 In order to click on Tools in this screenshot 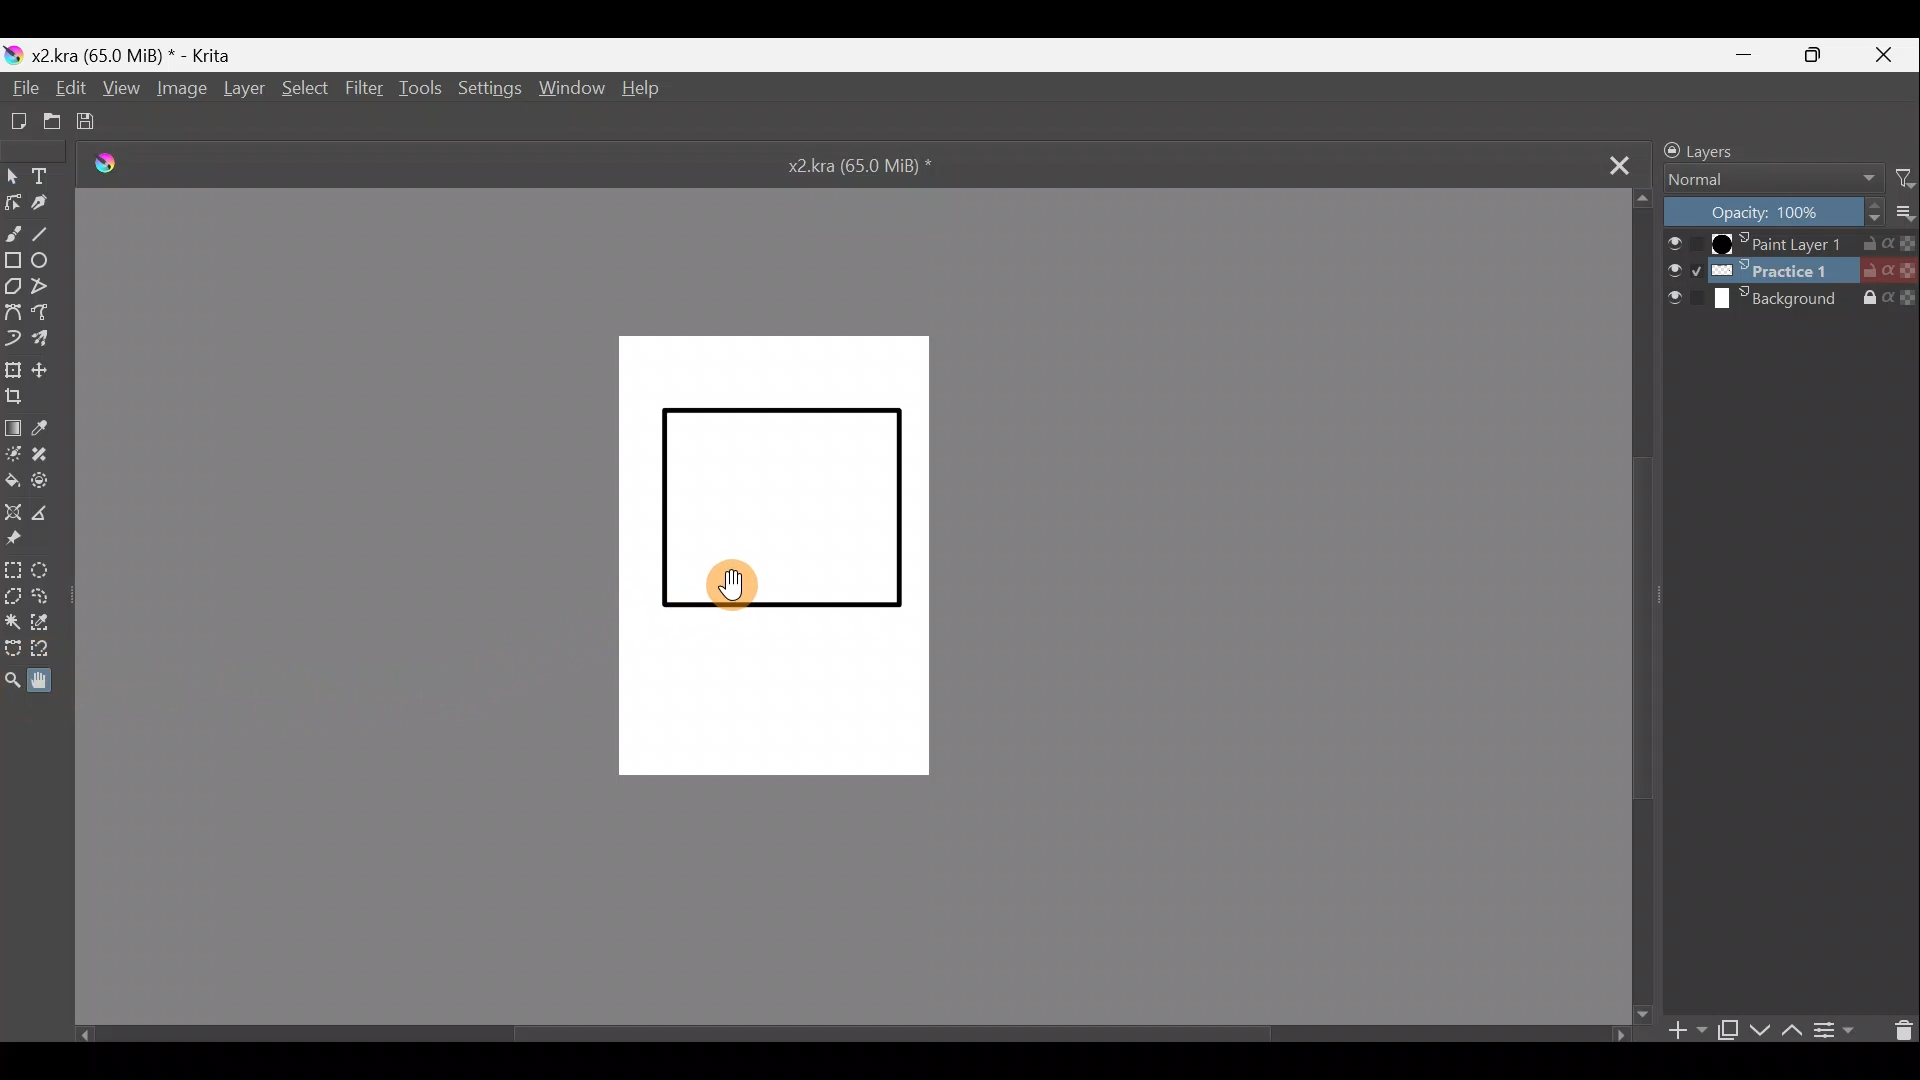, I will do `click(417, 93)`.